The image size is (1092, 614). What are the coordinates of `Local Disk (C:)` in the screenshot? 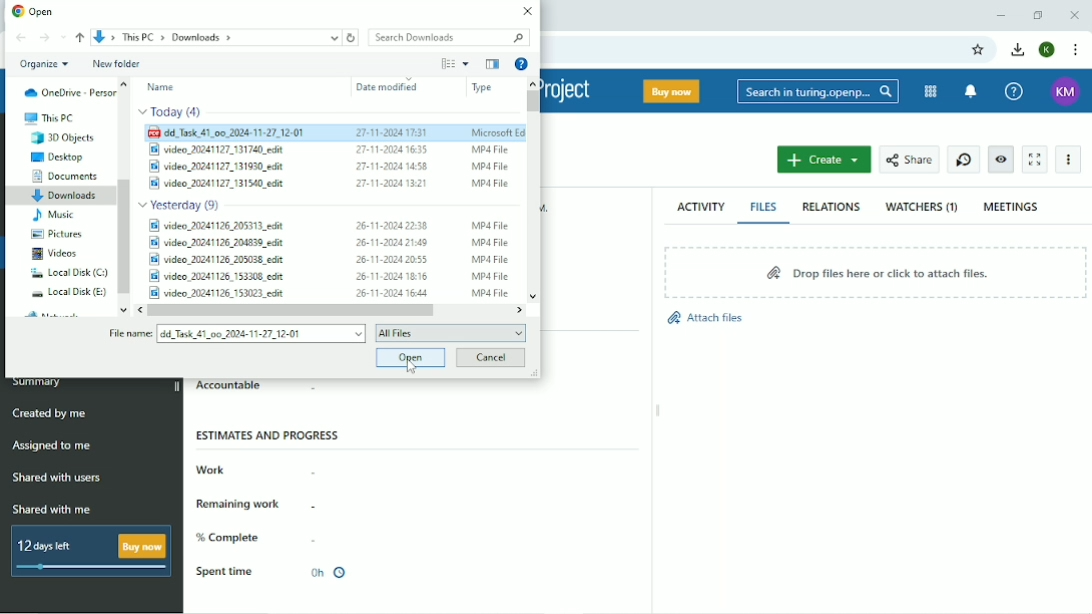 It's located at (68, 273).